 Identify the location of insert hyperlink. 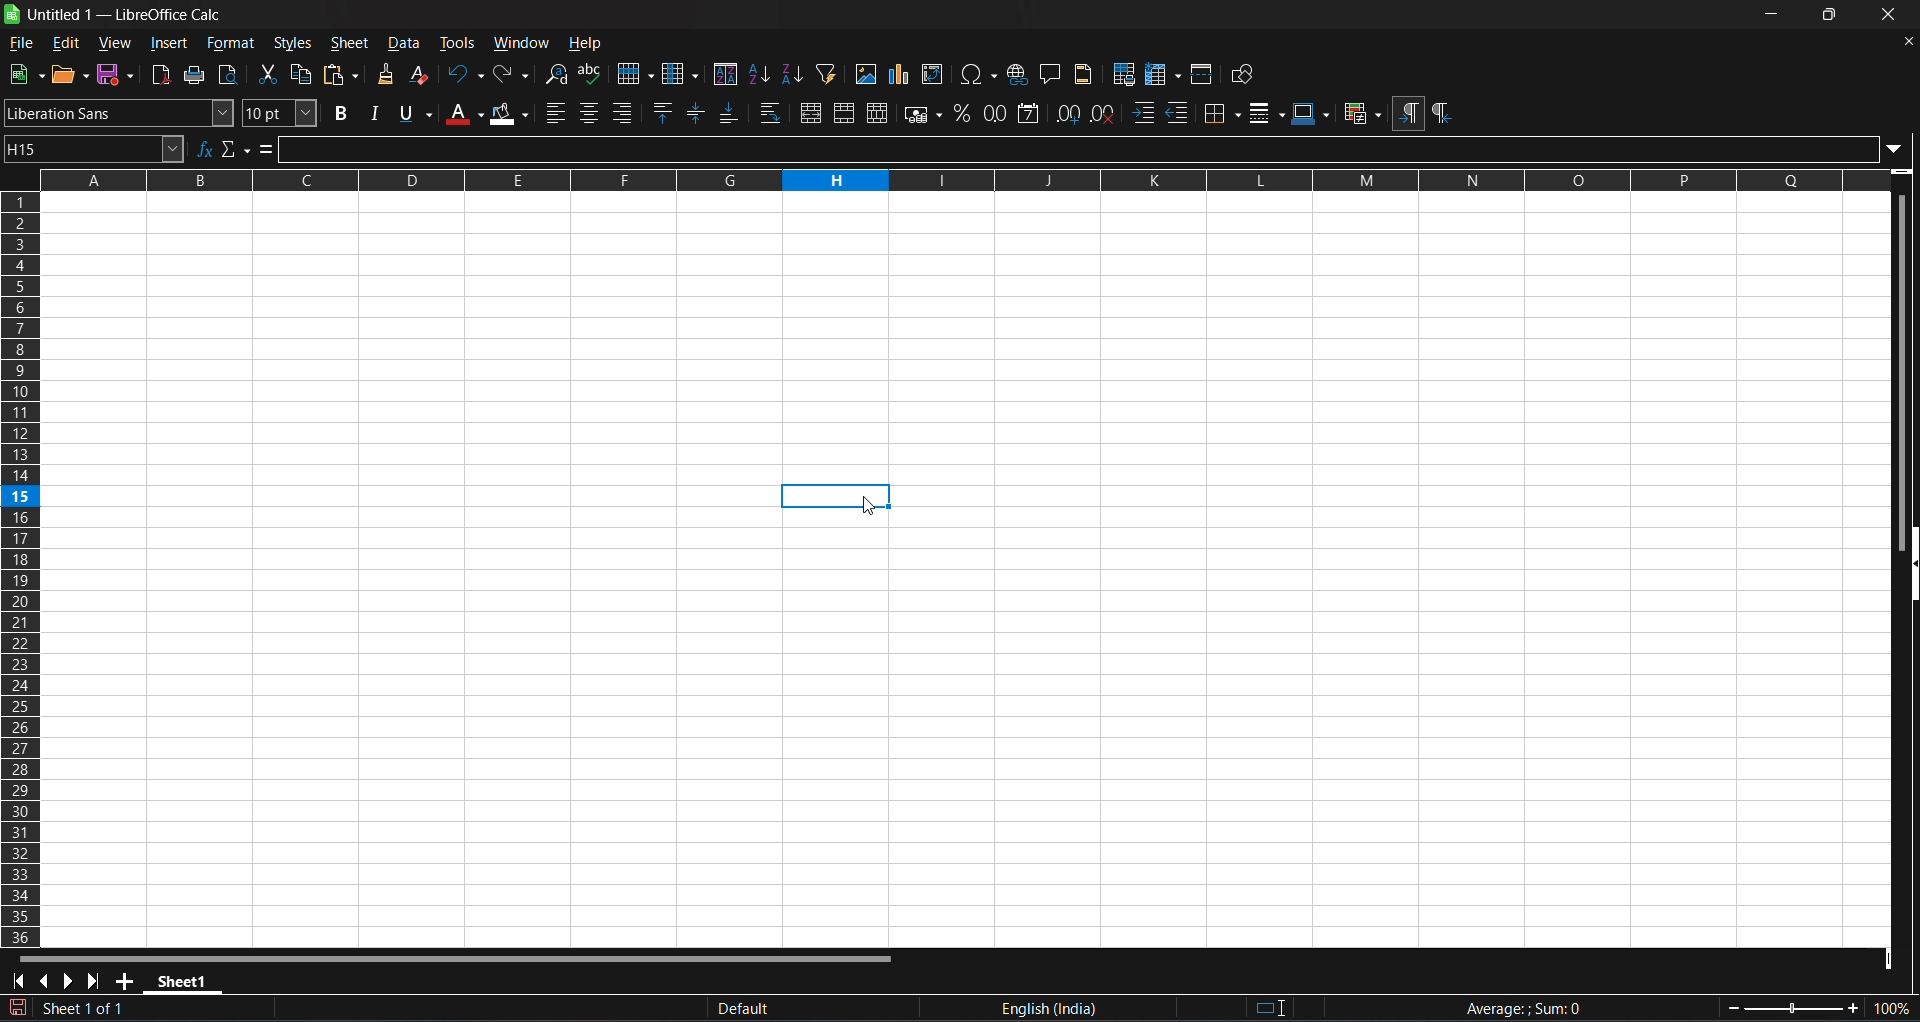
(1016, 74).